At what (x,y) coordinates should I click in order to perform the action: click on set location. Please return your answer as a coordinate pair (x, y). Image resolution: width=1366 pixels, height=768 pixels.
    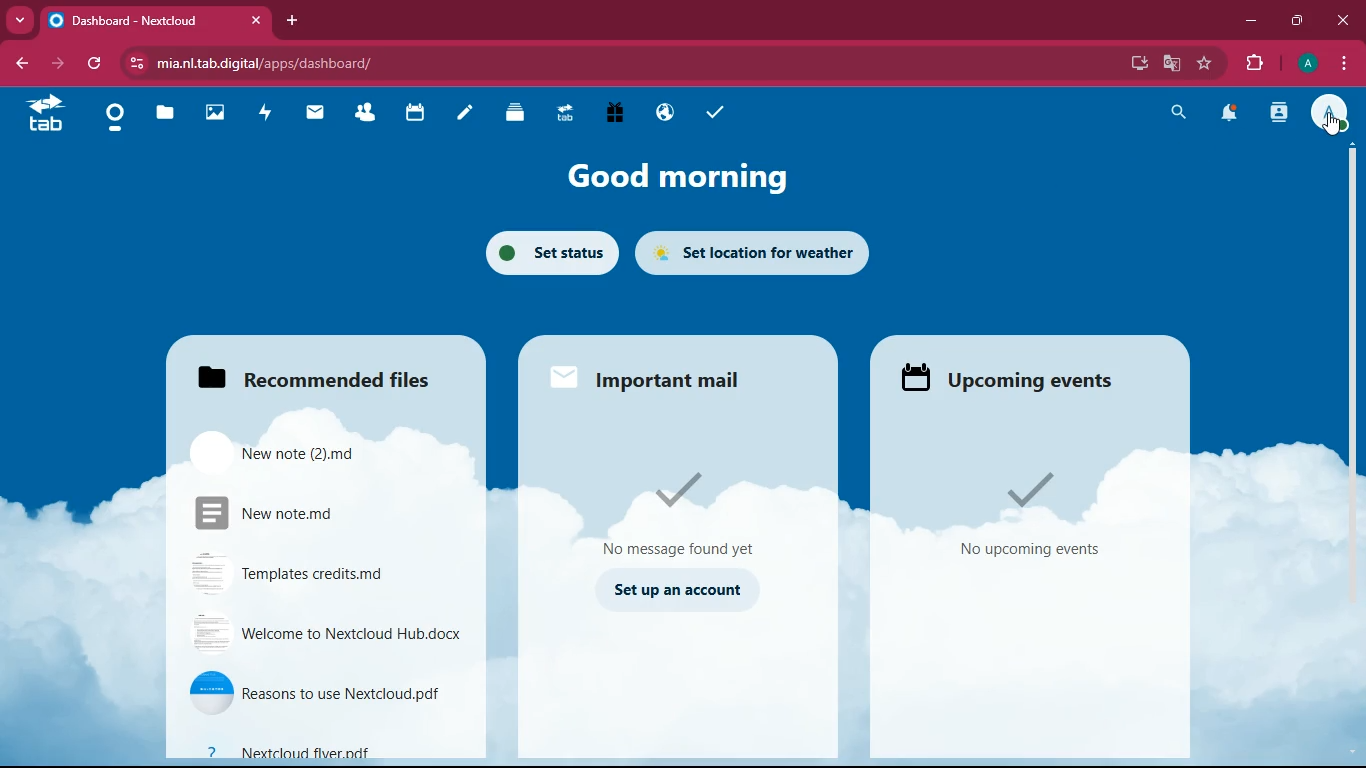
    Looking at the image, I should click on (757, 251).